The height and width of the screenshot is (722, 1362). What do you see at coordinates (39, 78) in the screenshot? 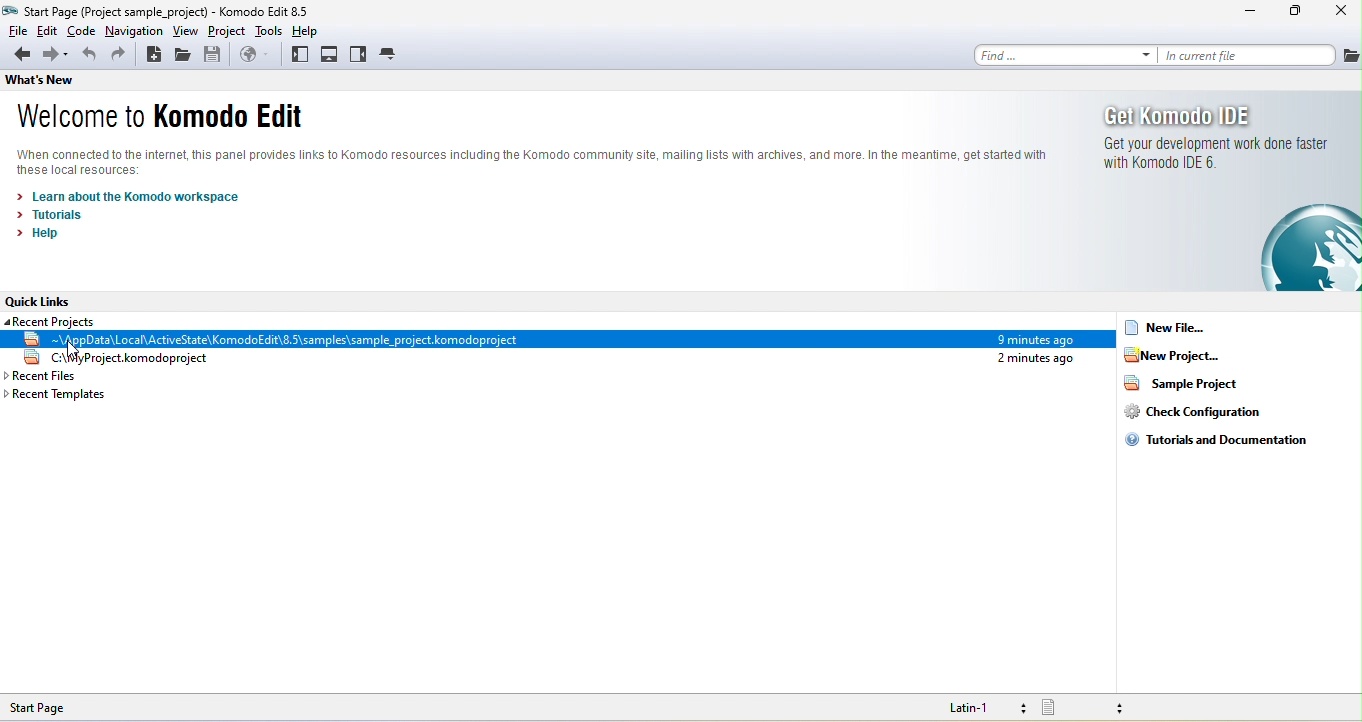
I see `thats new` at bounding box center [39, 78].